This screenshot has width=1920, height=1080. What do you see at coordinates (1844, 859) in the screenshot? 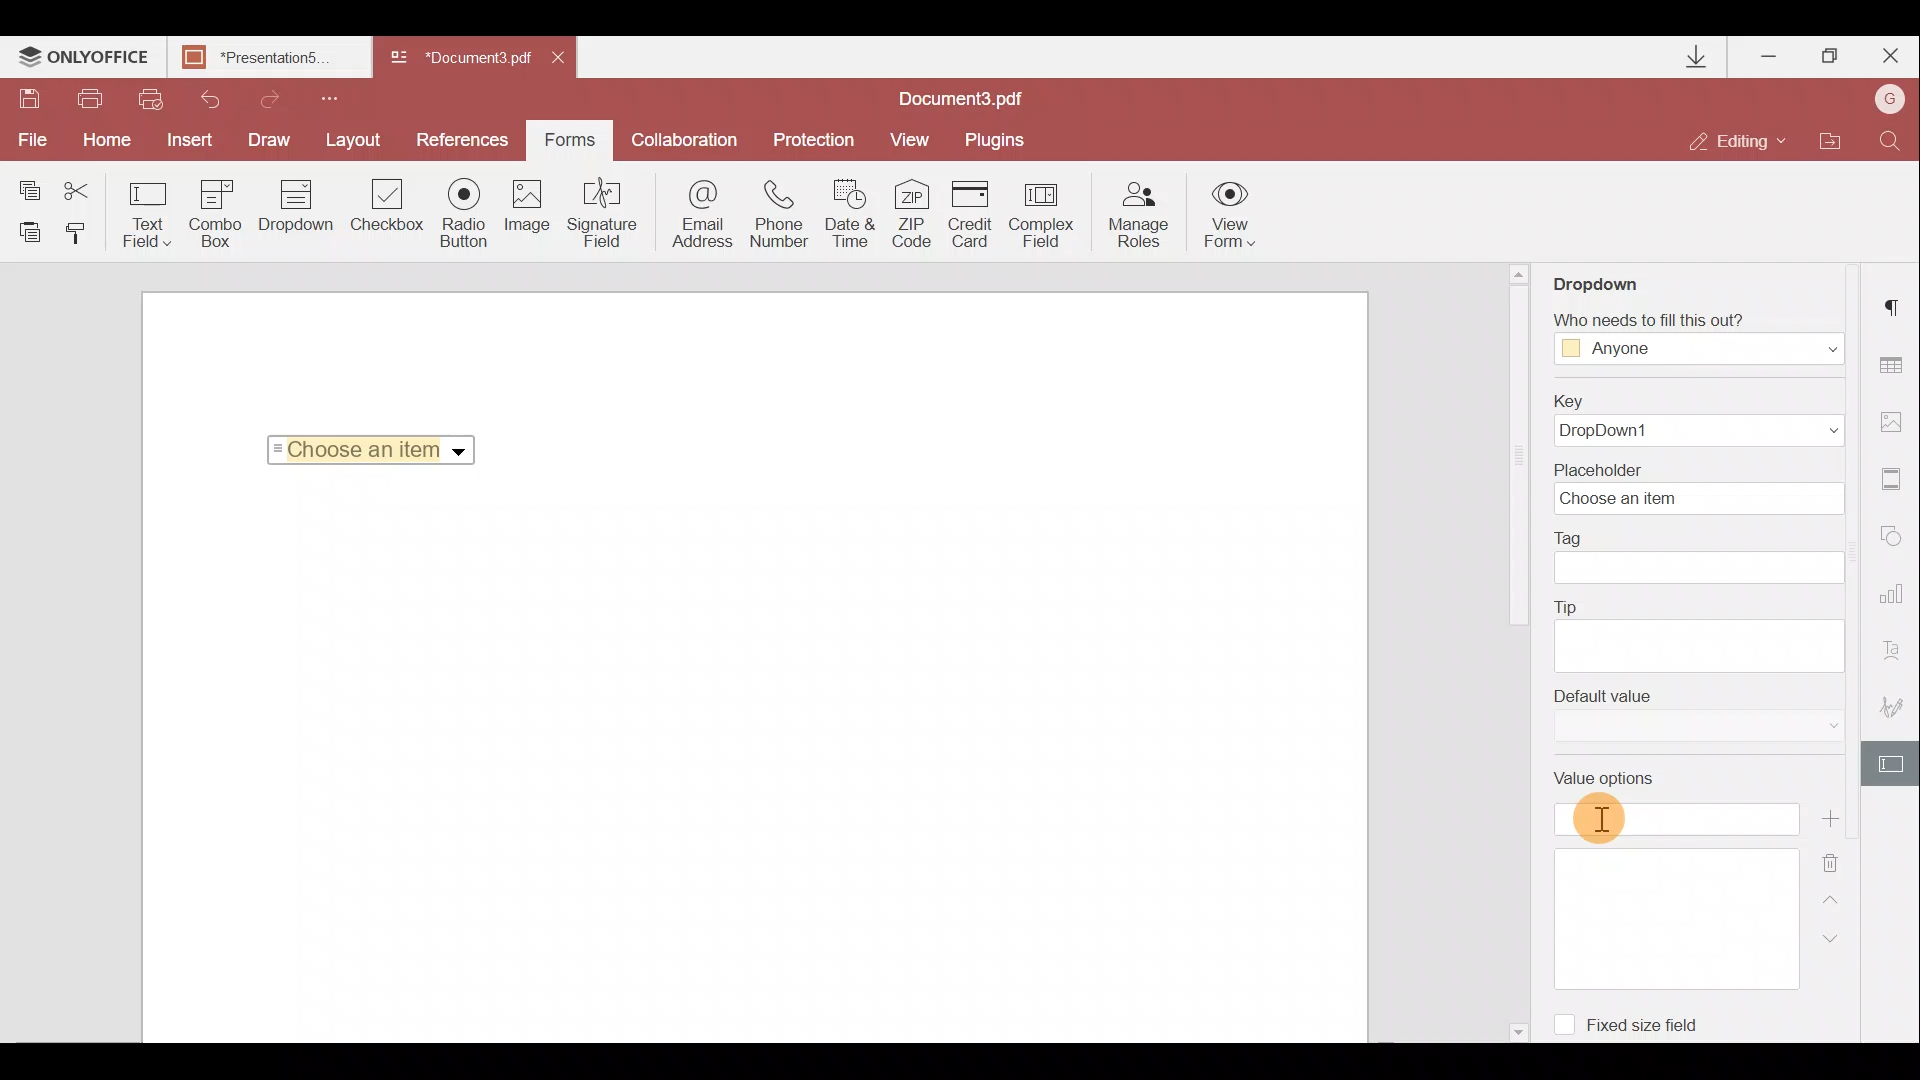
I see `Delete` at bounding box center [1844, 859].